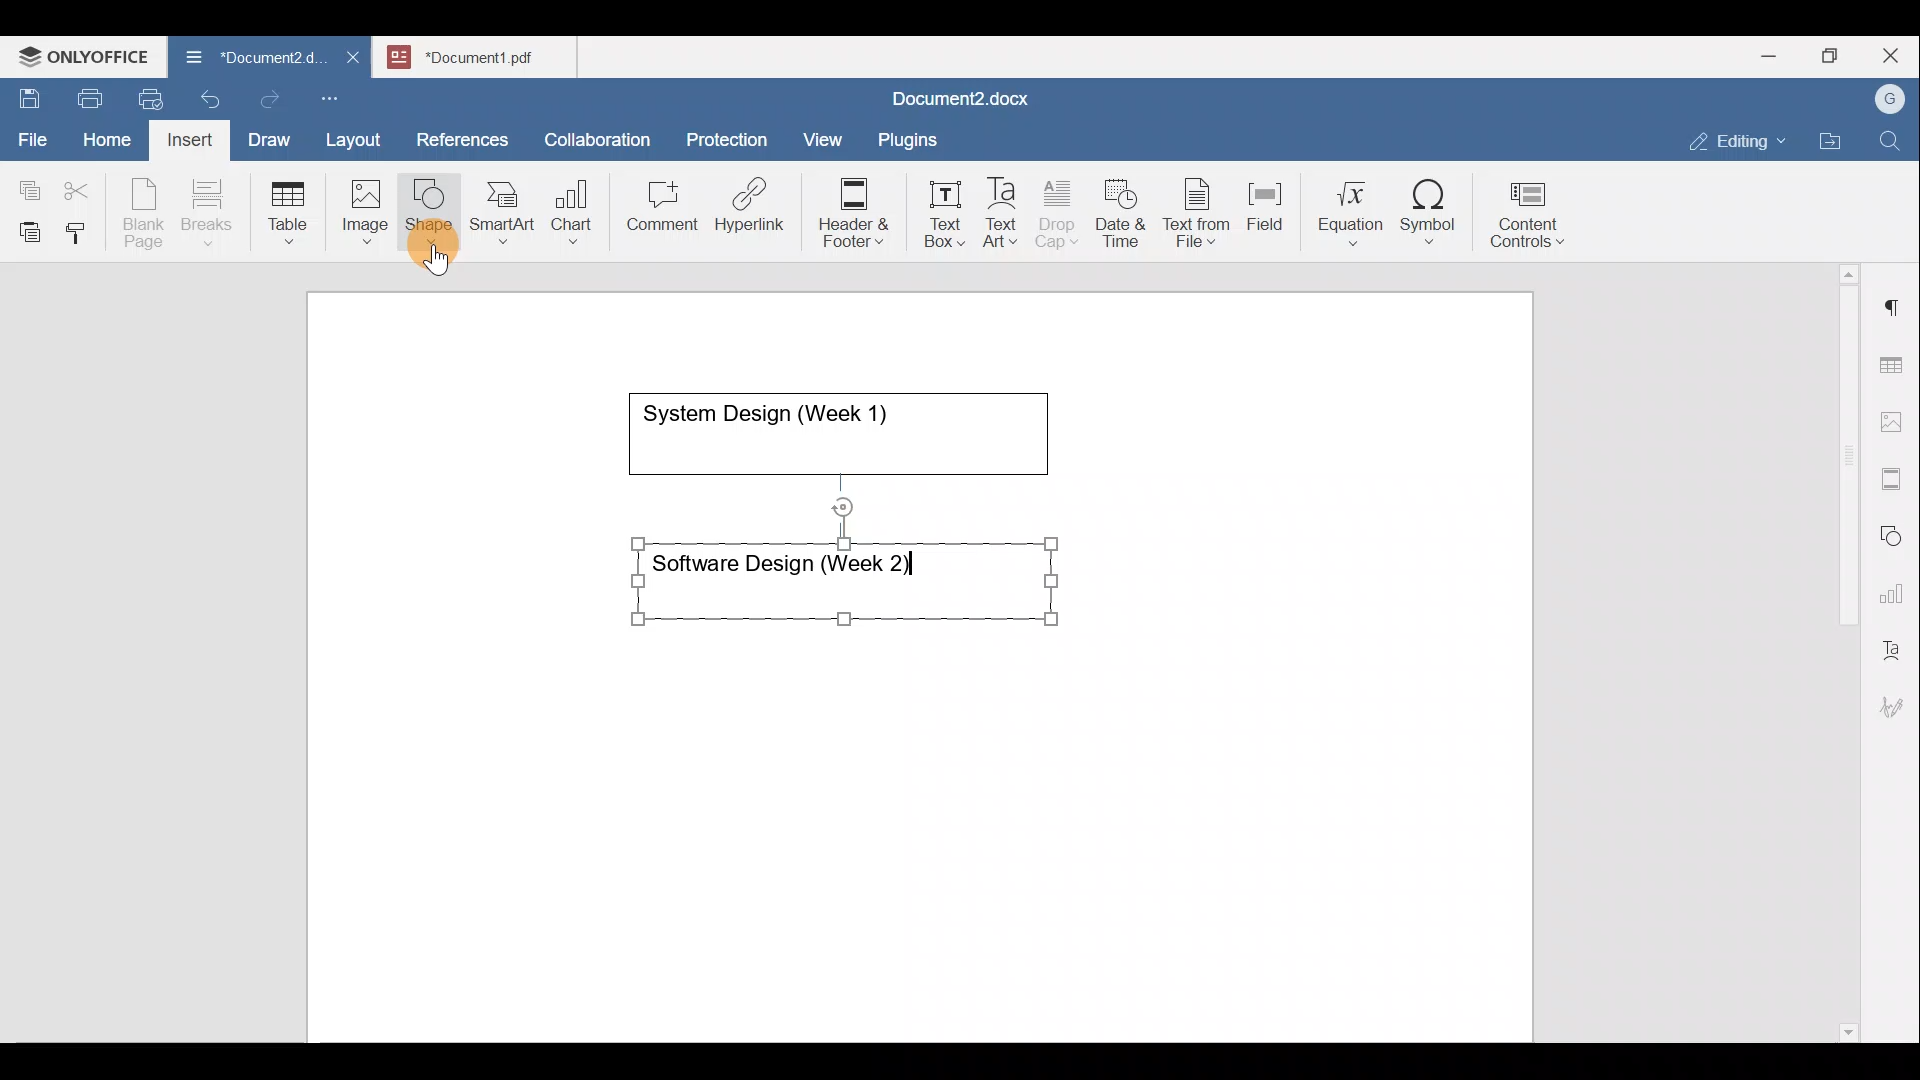 Image resolution: width=1920 pixels, height=1080 pixels. Describe the element at coordinates (206, 214) in the screenshot. I see `Breaks` at that location.